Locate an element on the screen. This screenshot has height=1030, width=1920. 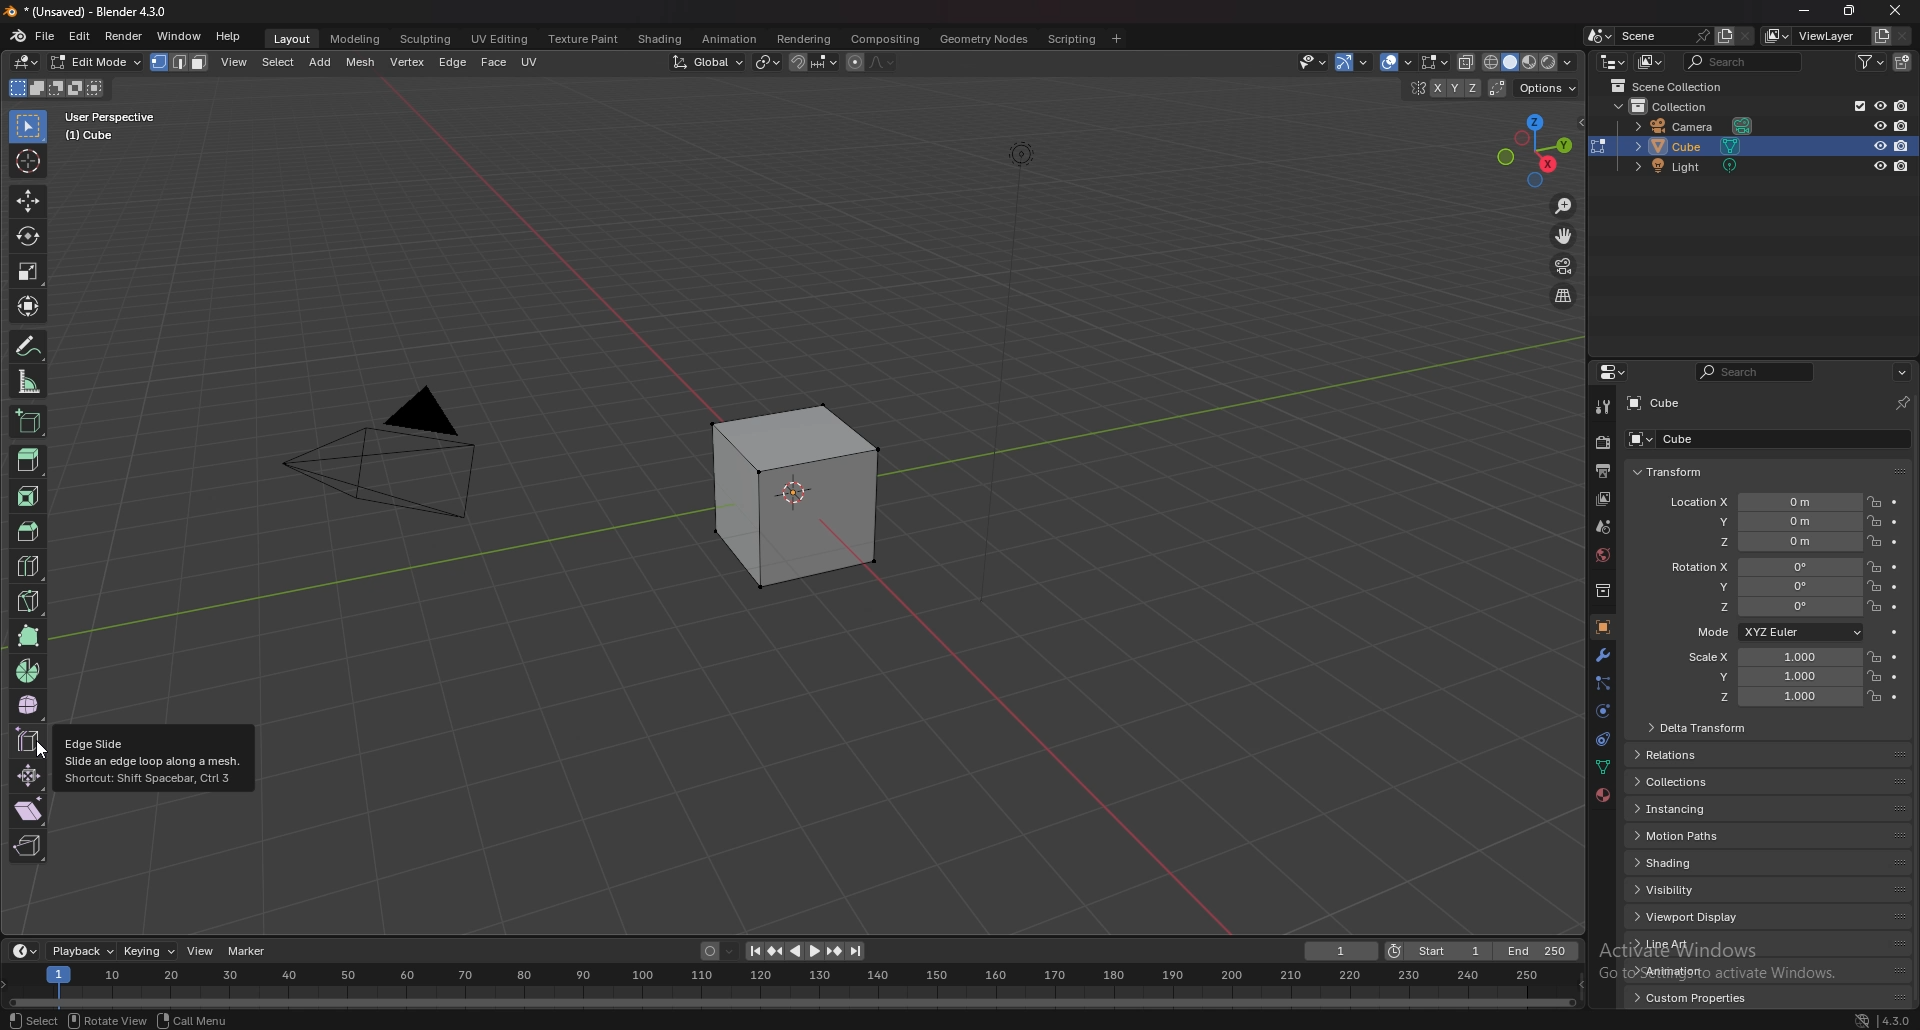
add workspace is located at coordinates (1118, 39).